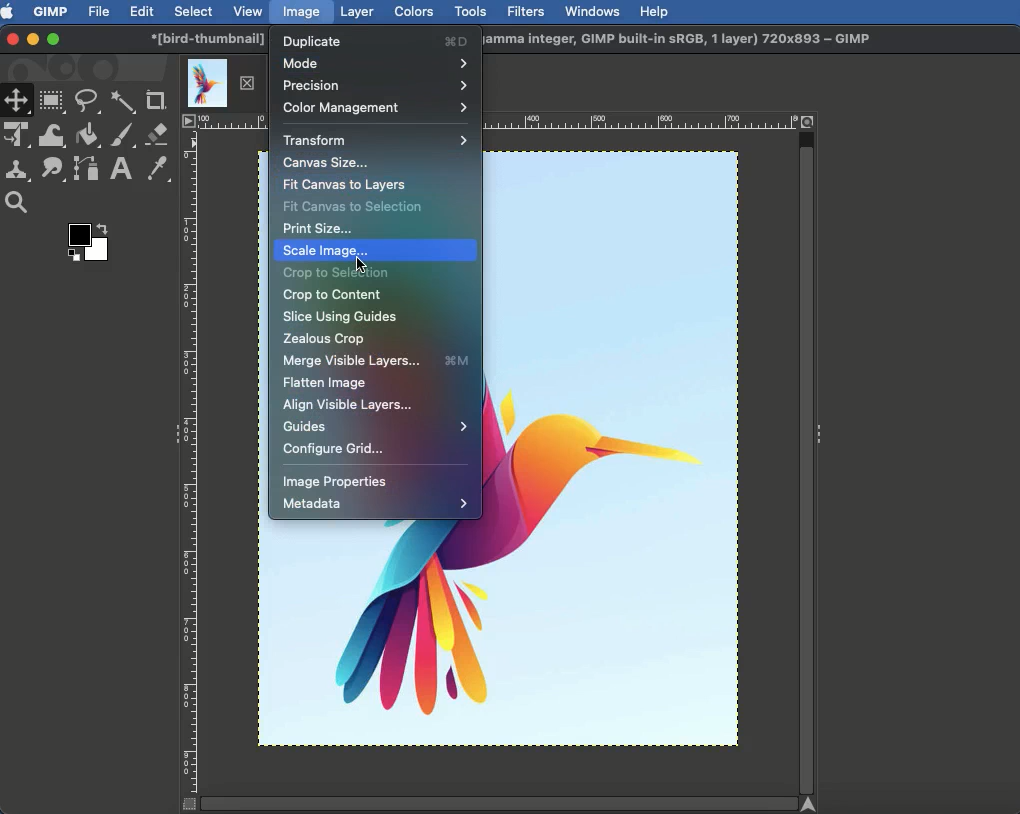 The width and height of the screenshot is (1020, 814). I want to click on File, so click(98, 12).